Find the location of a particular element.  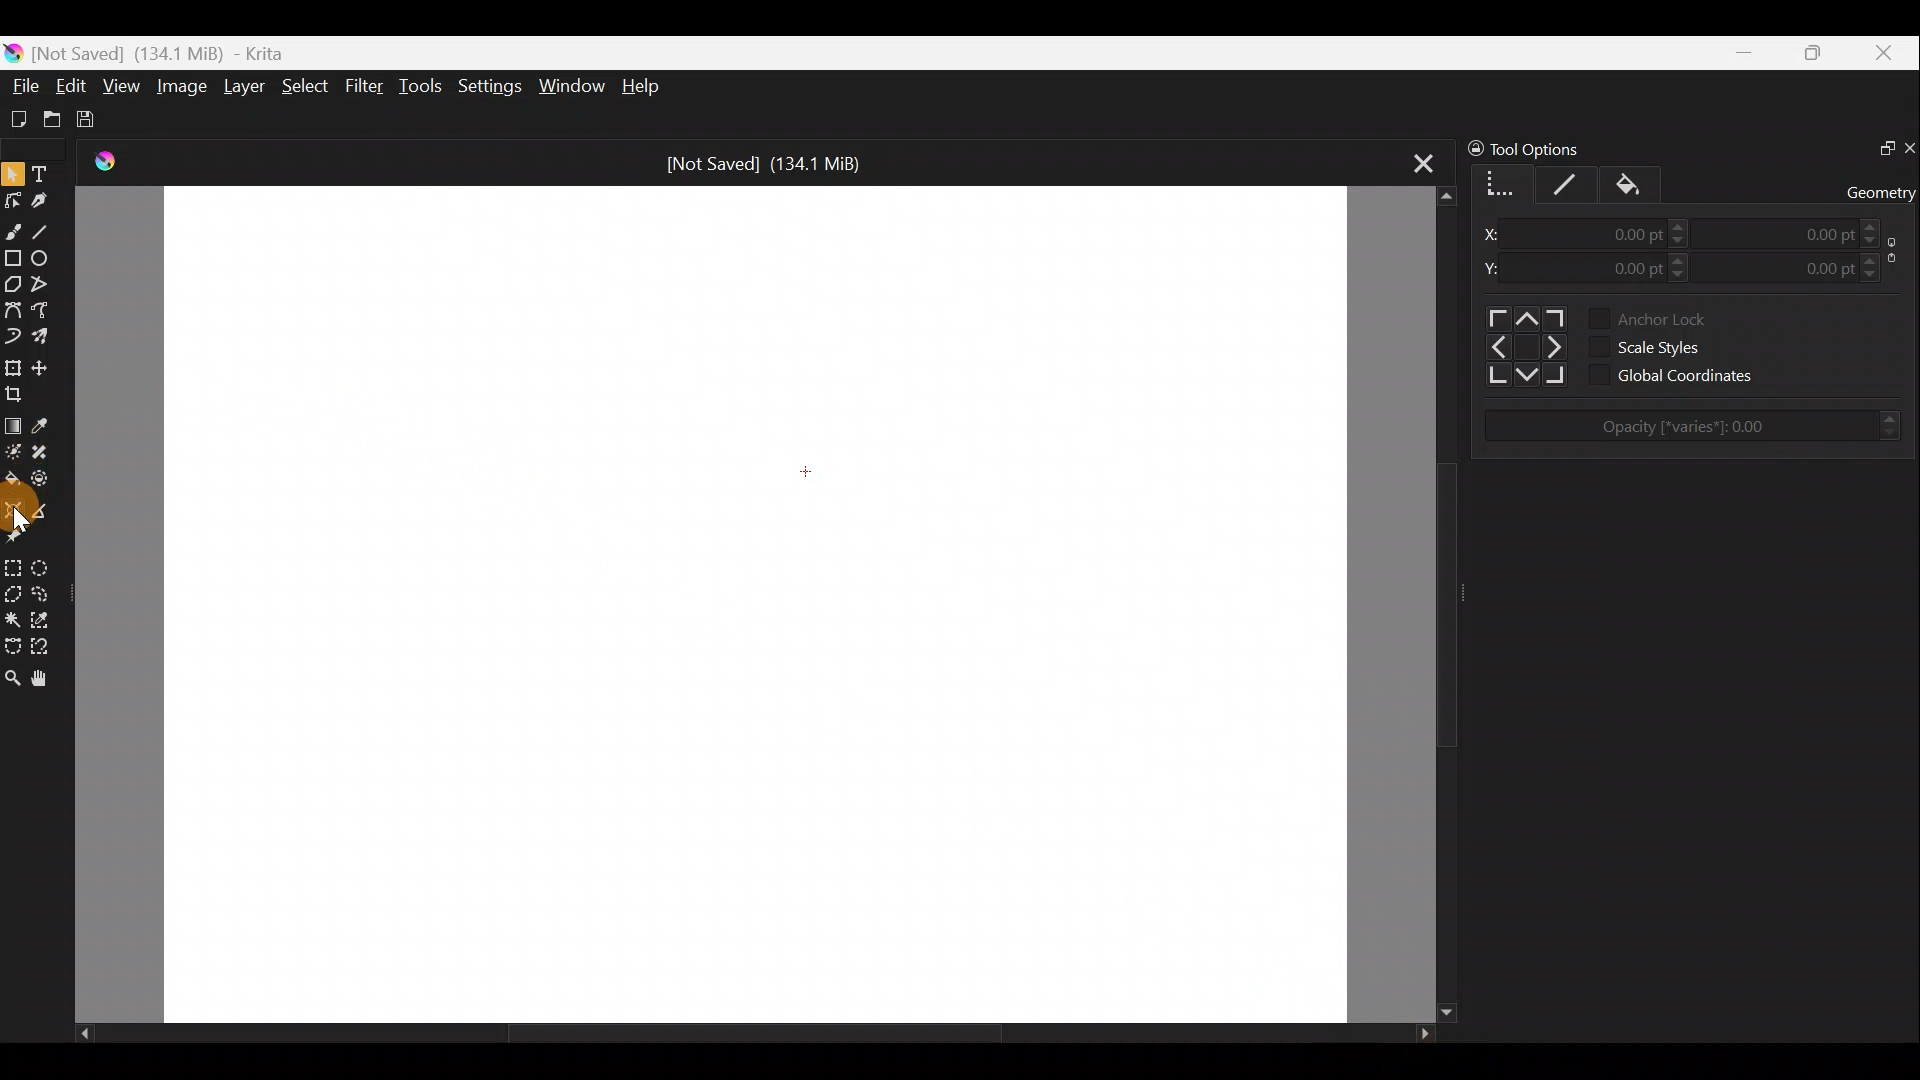

Increase is located at coordinates (1679, 257).